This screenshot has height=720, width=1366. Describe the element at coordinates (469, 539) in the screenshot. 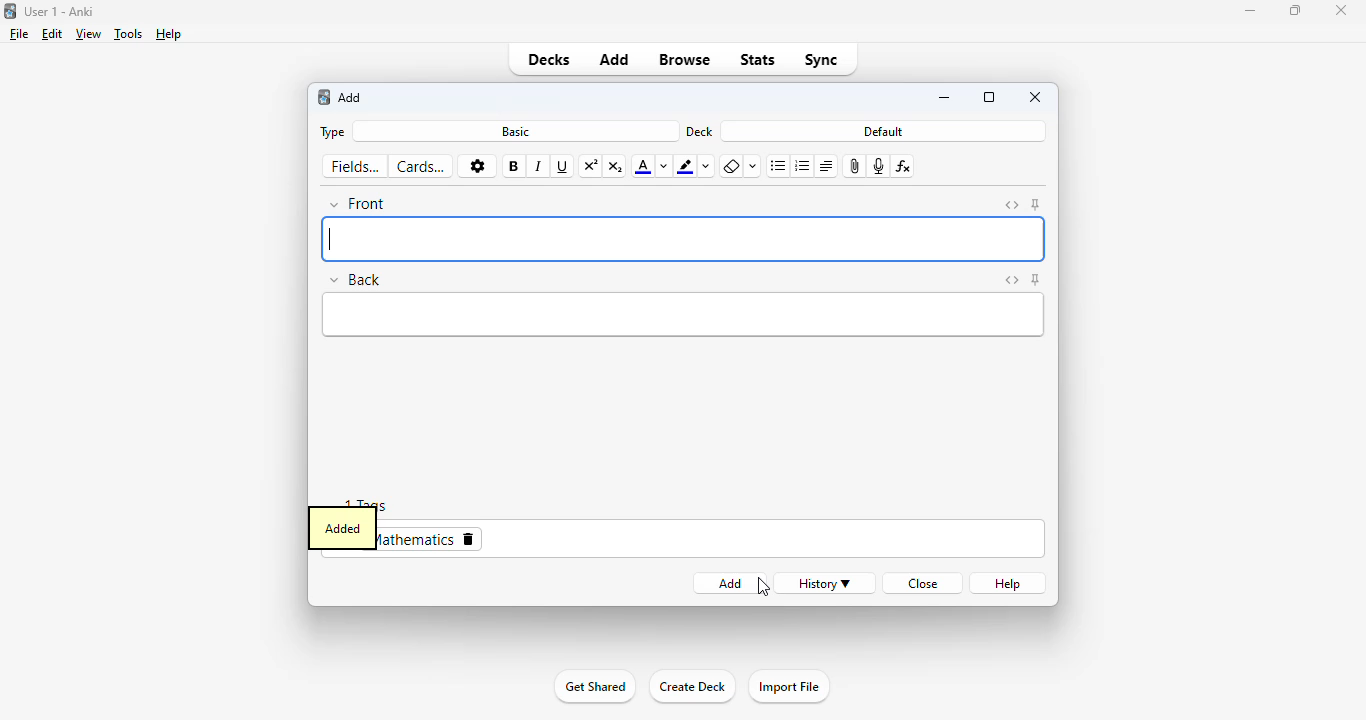

I see `delete` at that location.